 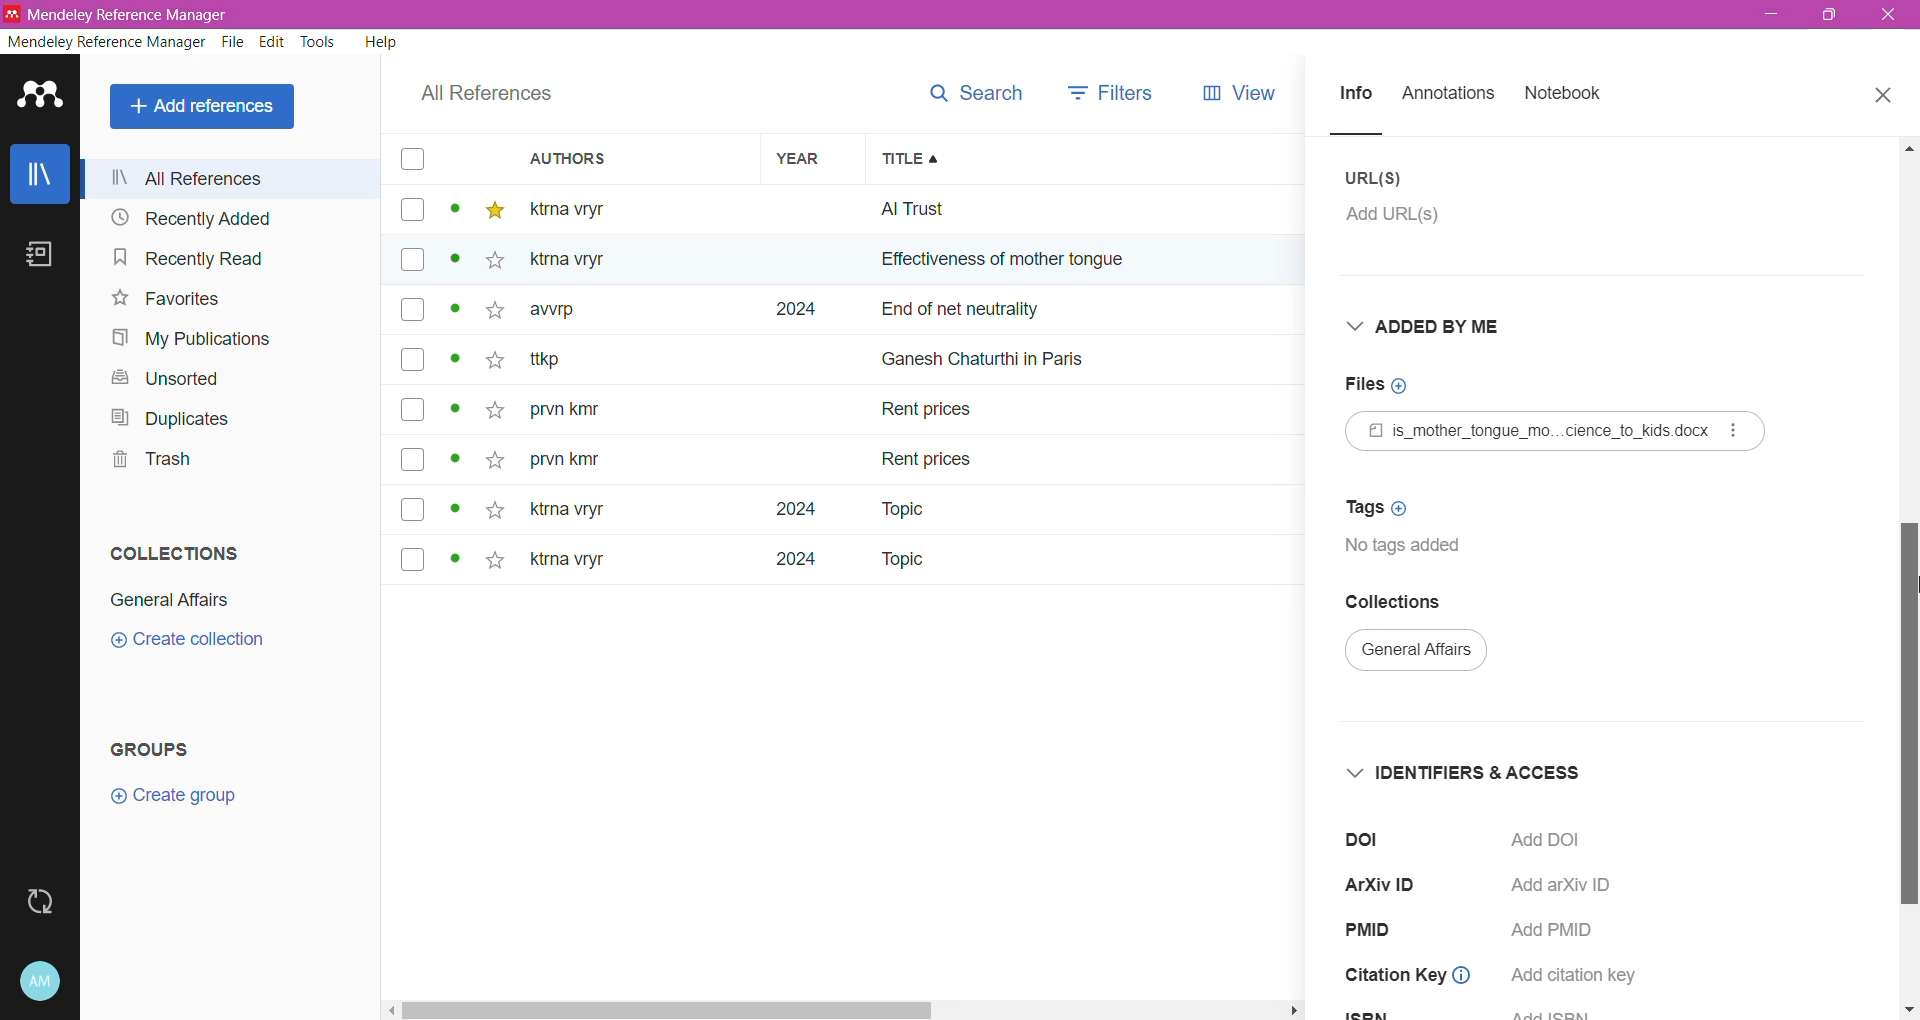 I want to click on star, so click(x=490, y=264).